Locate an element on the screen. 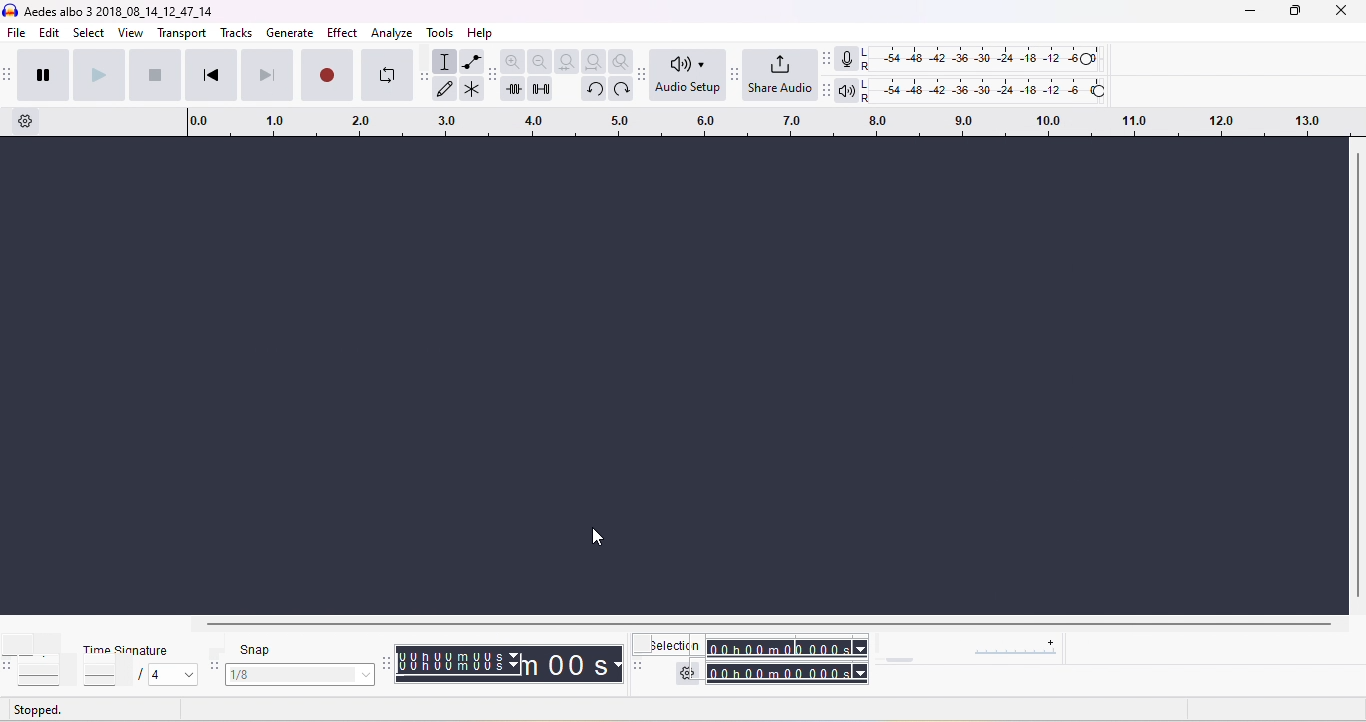 This screenshot has height=722, width=1366. select time parameter is located at coordinates (861, 674).